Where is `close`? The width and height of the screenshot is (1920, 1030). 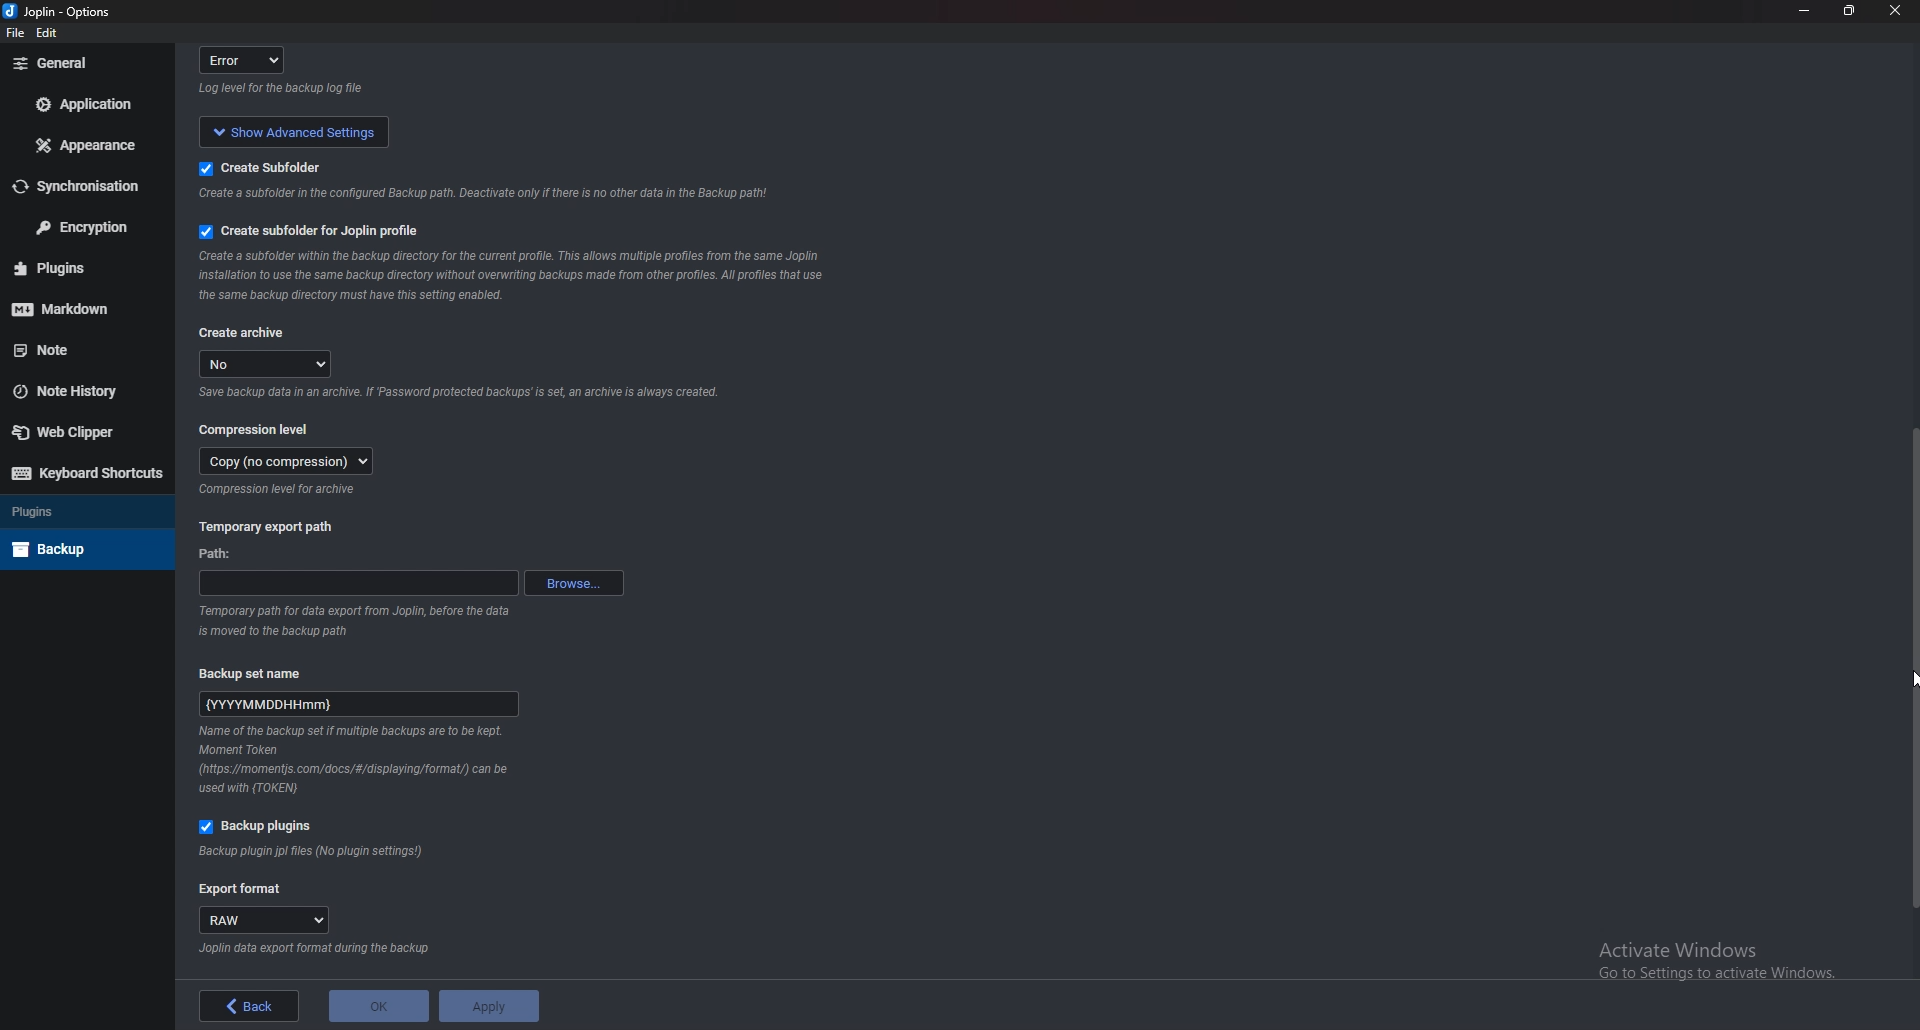
close is located at coordinates (1892, 15).